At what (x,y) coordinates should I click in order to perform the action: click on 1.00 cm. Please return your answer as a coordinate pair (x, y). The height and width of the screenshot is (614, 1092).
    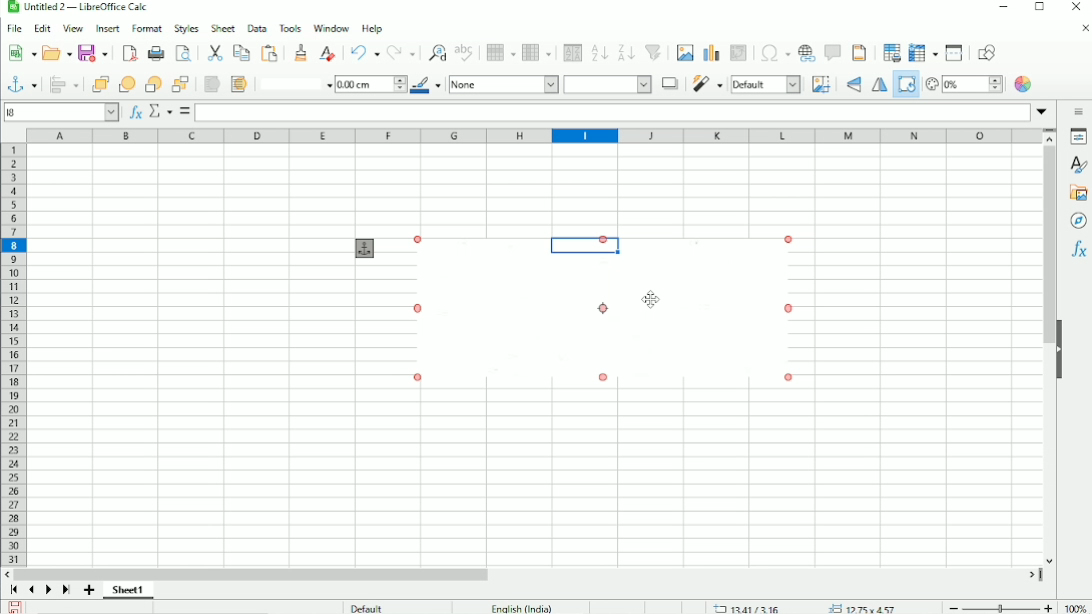
    Looking at the image, I should click on (370, 85).